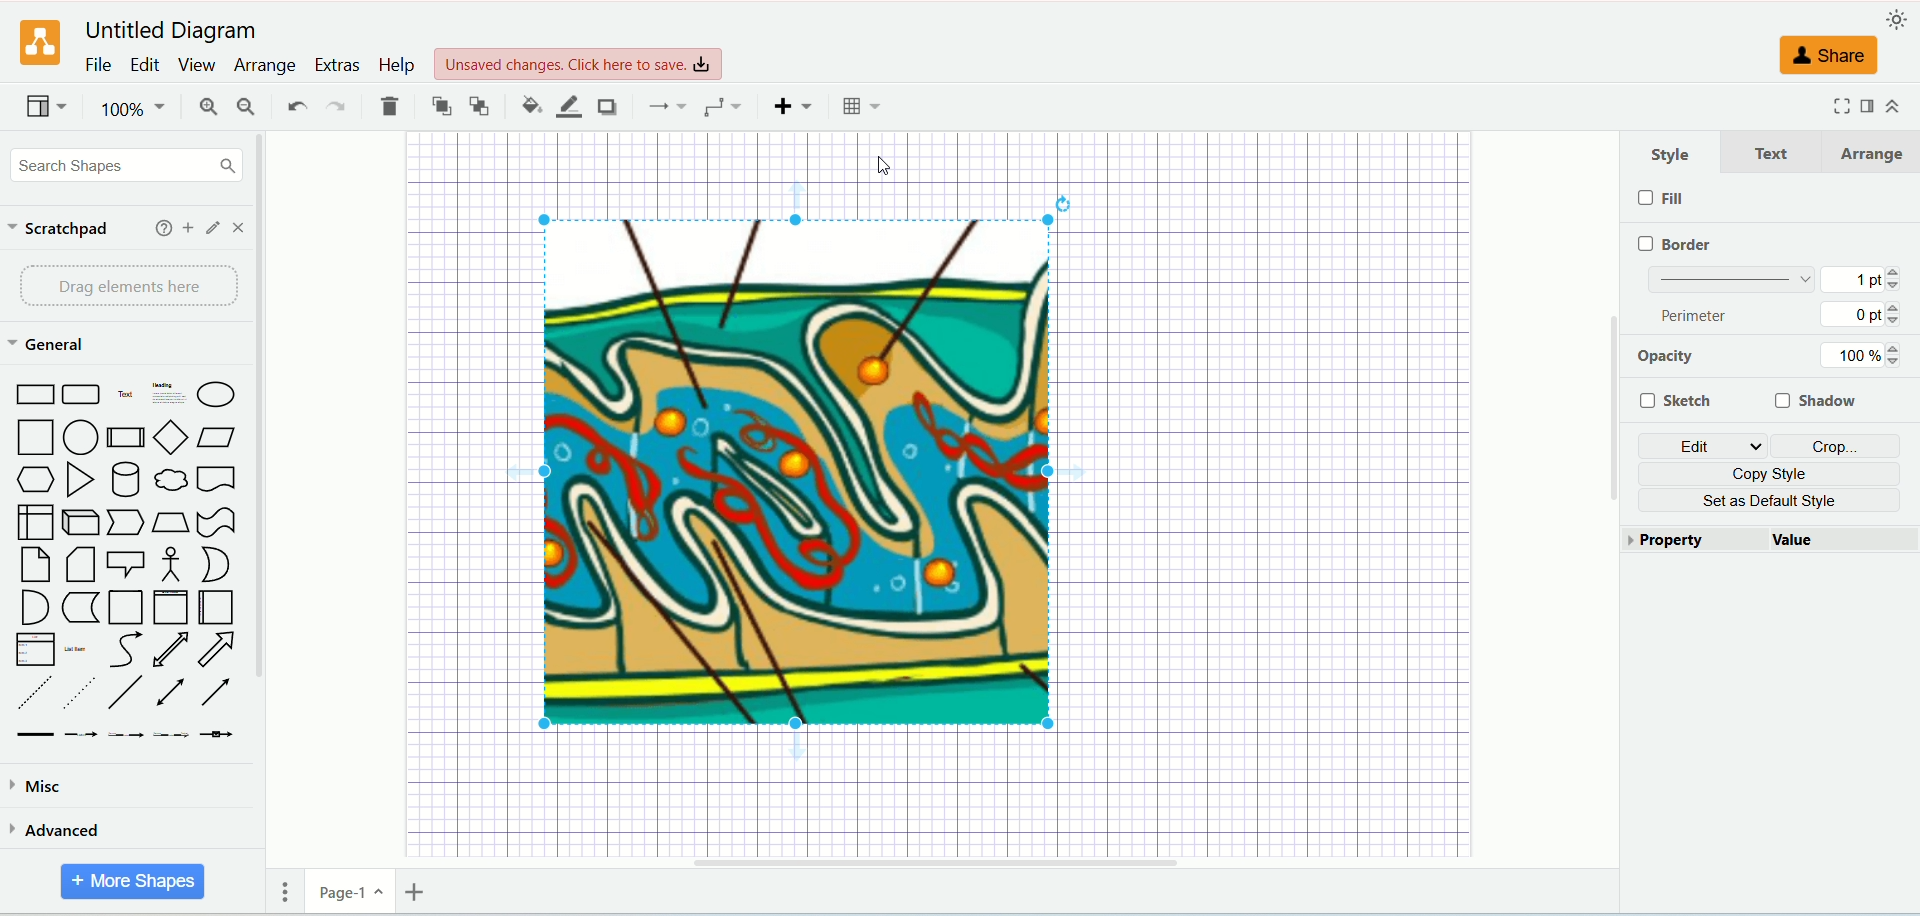 Image resolution: width=1920 pixels, height=916 pixels. I want to click on advanced, so click(57, 829).